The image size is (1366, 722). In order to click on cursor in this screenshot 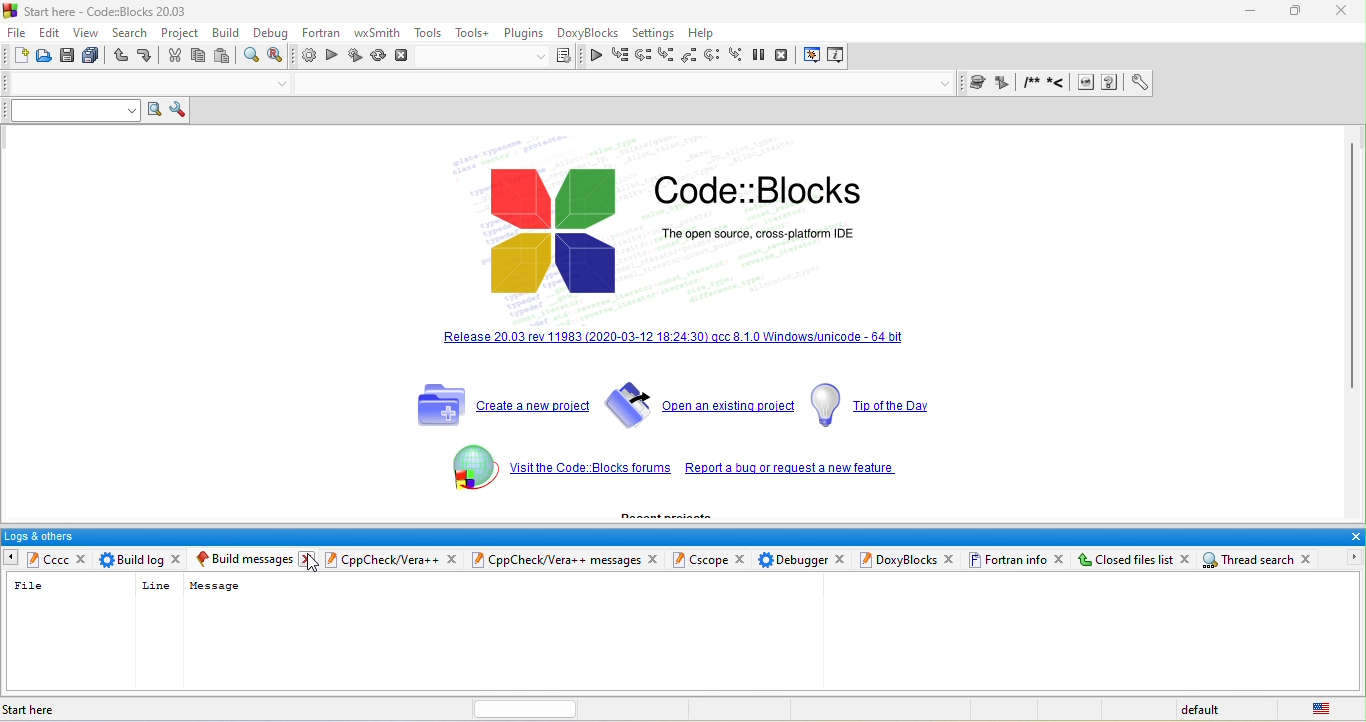, I will do `click(314, 565)`.